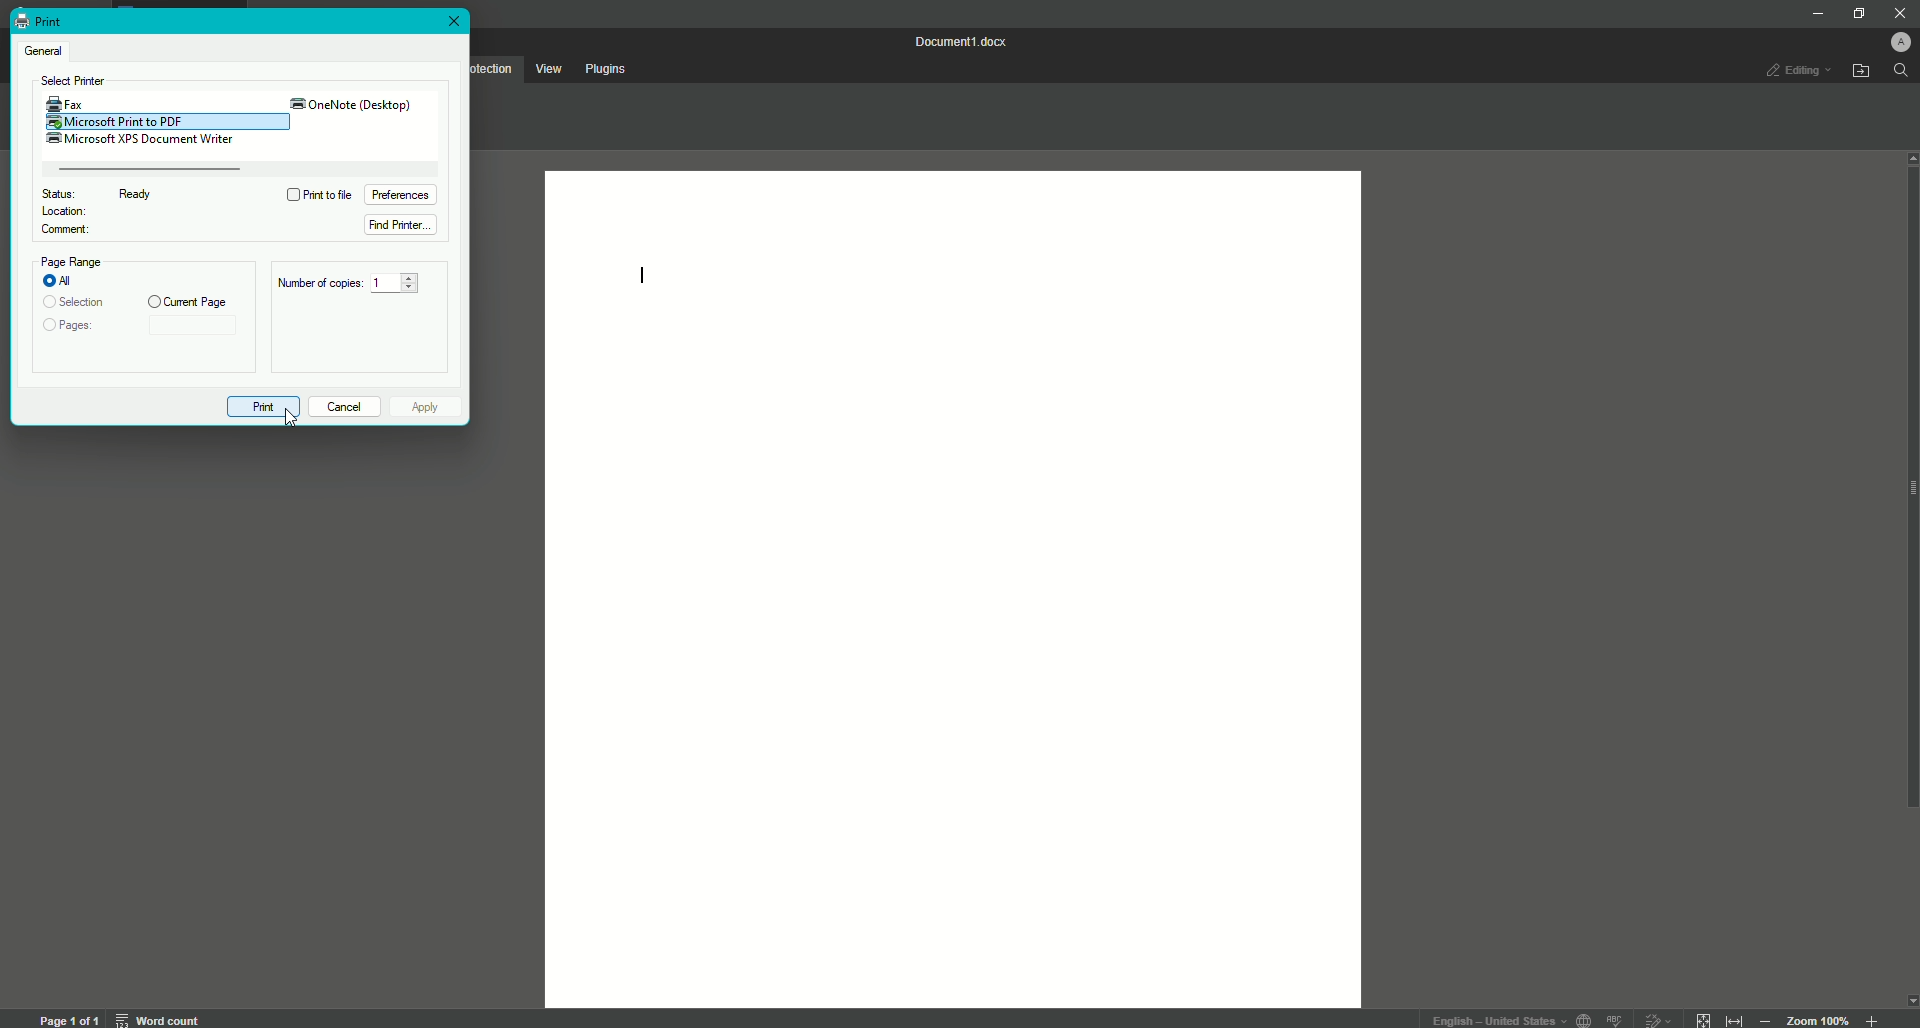 Image resolution: width=1920 pixels, height=1028 pixels. I want to click on Minimize, so click(1812, 13).